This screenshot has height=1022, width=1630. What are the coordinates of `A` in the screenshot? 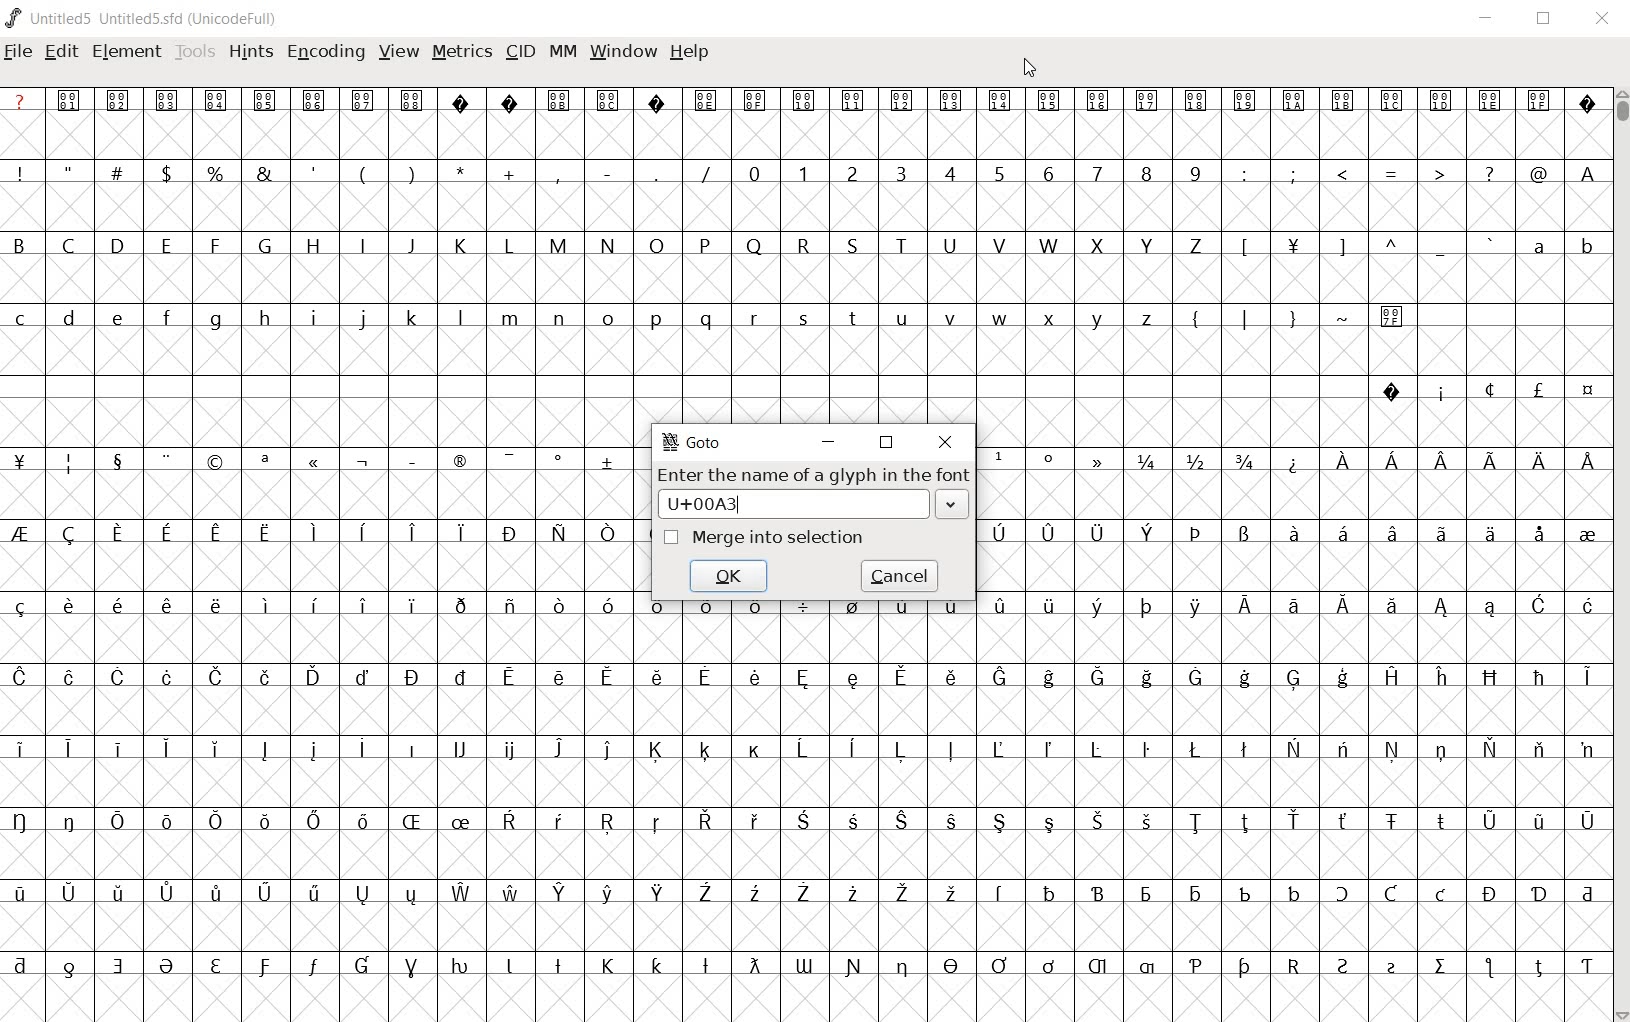 It's located at (1585, 172).